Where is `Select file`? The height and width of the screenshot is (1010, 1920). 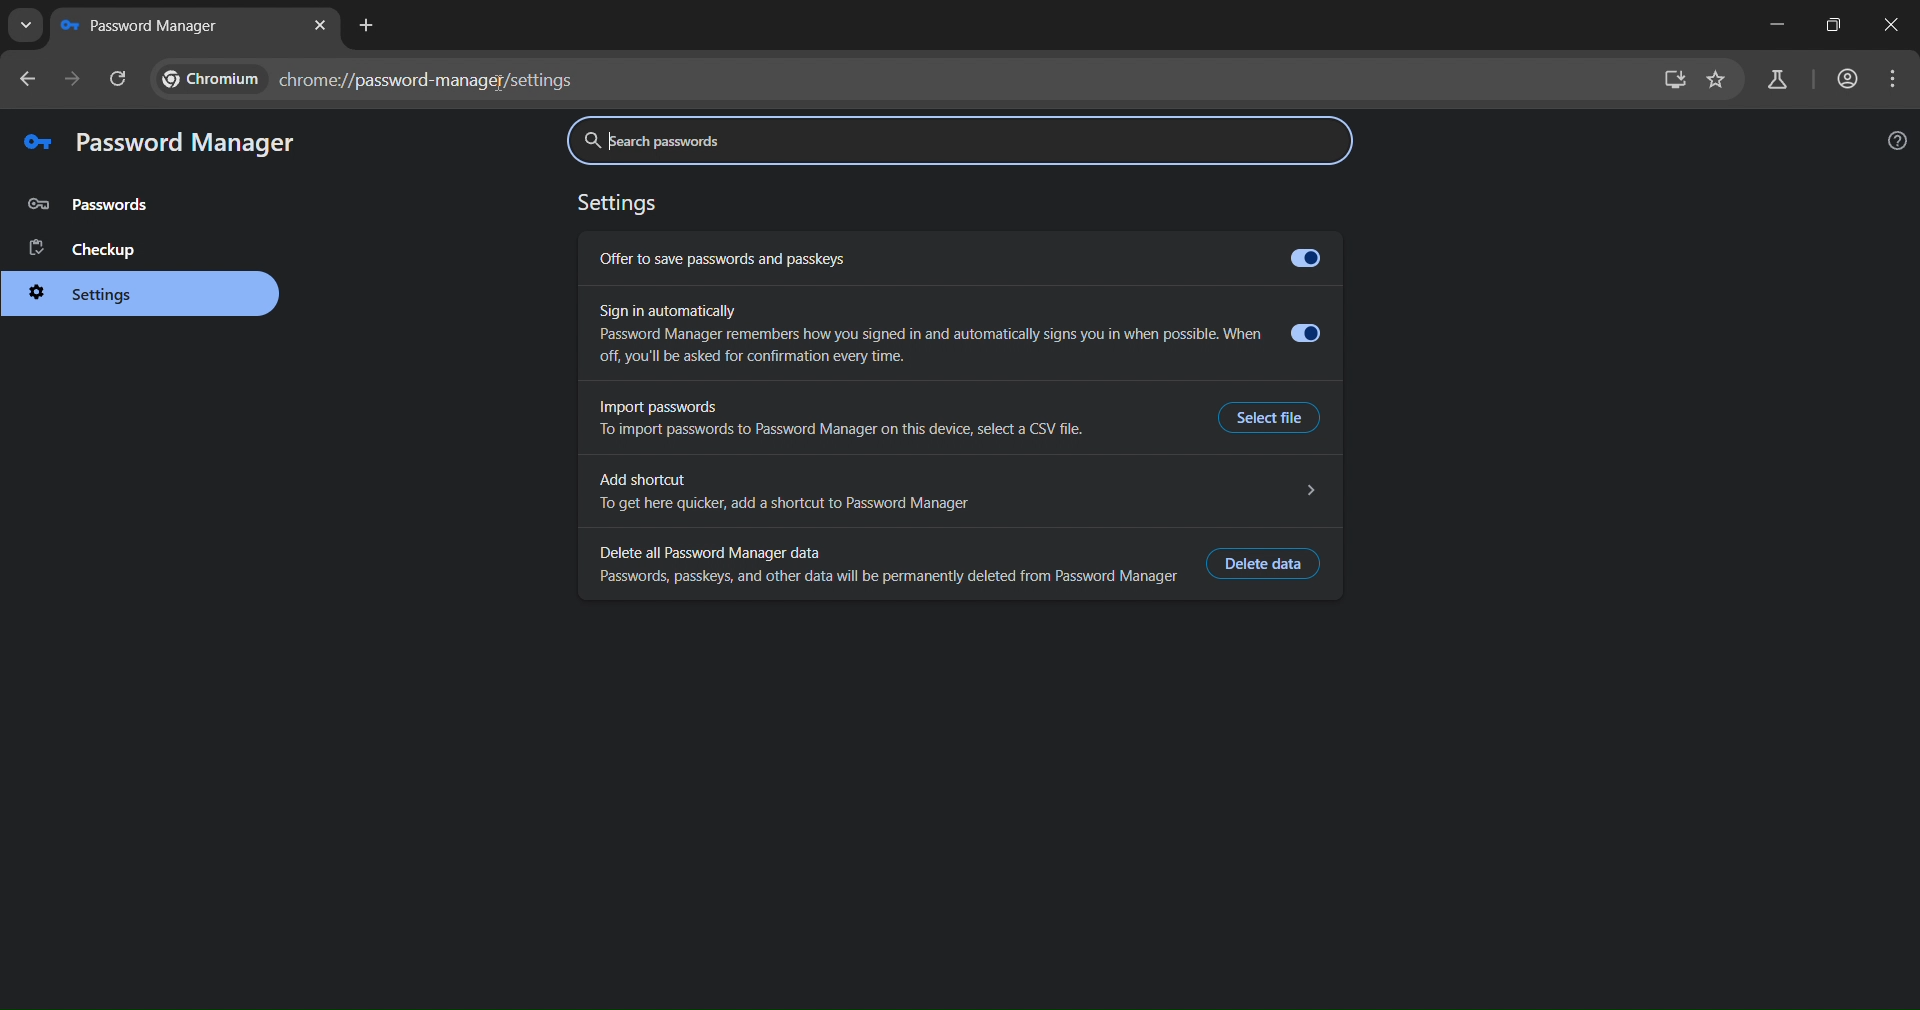
Select file is located at coordinates (1275, 417).